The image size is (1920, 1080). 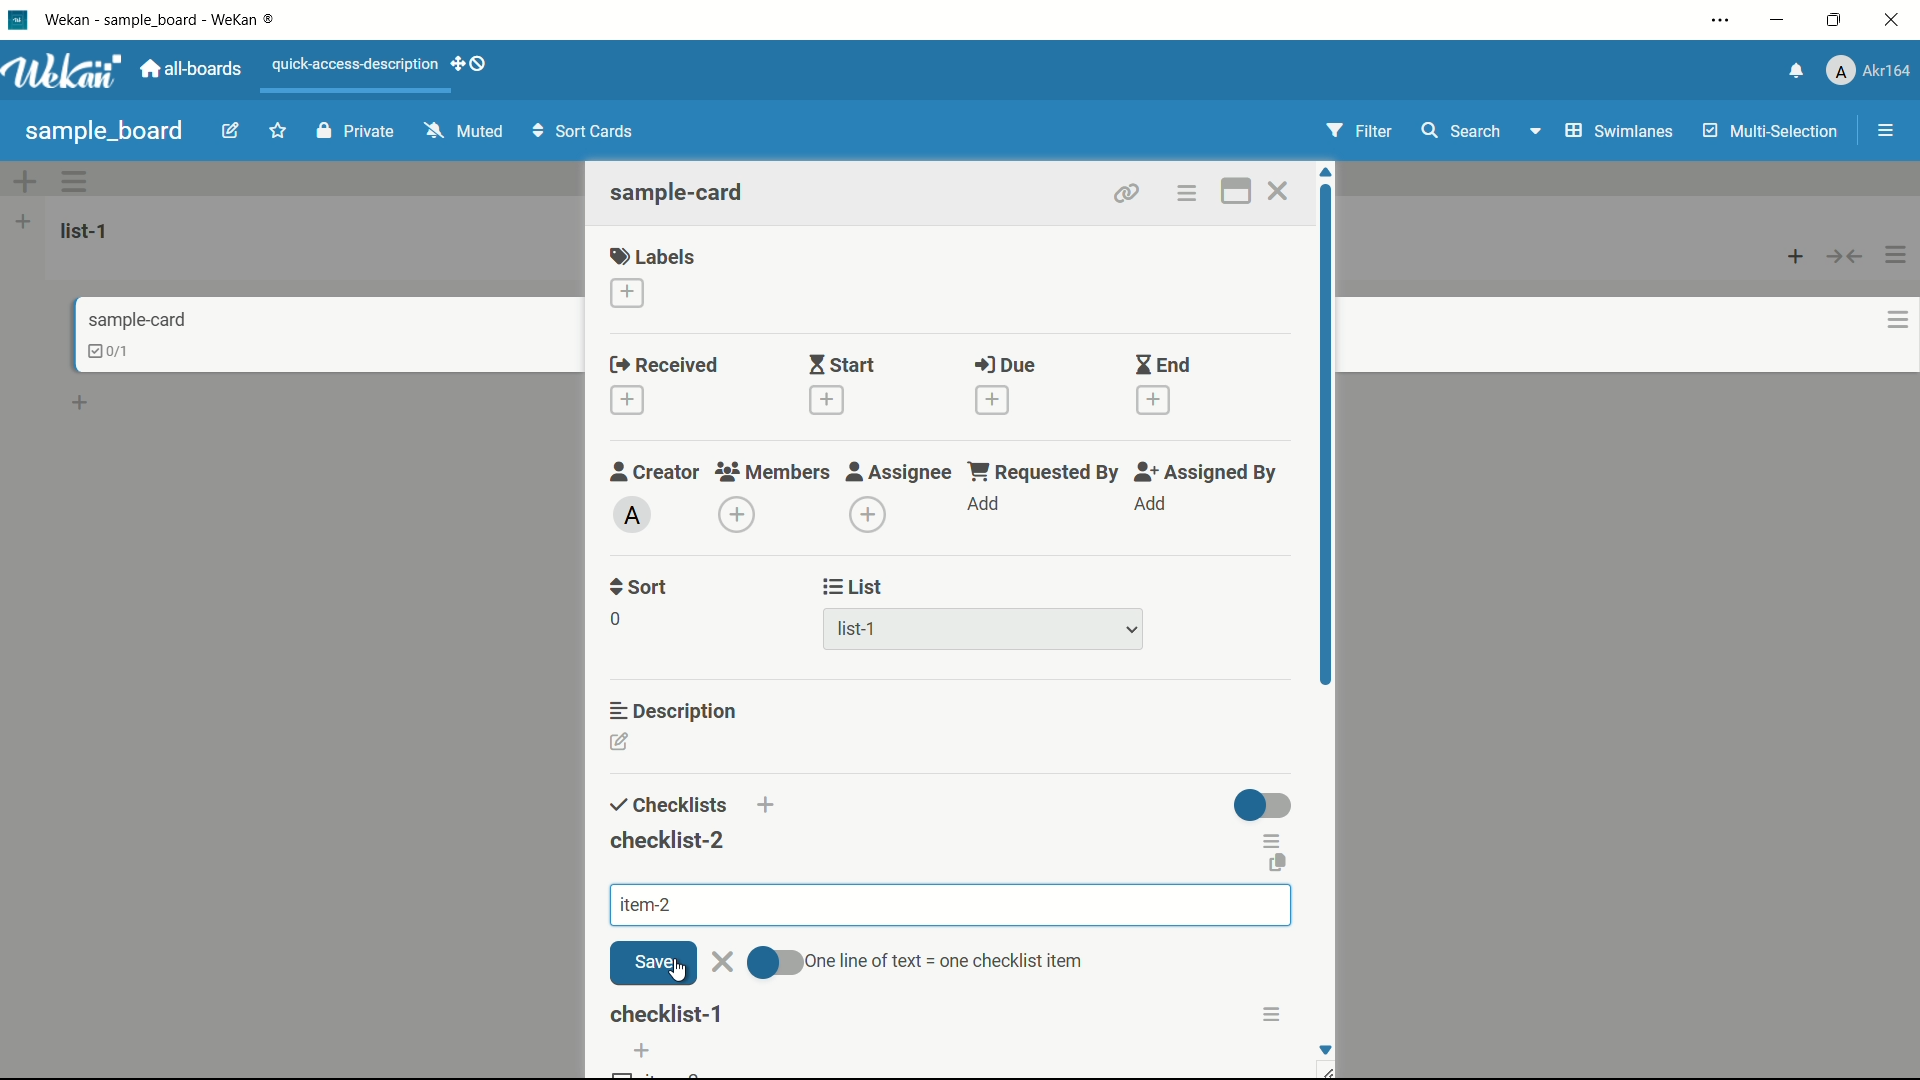 What do you see at coordinates (163, 19) in the screenshot?
I see `app name` at bounding box center [163, 19].